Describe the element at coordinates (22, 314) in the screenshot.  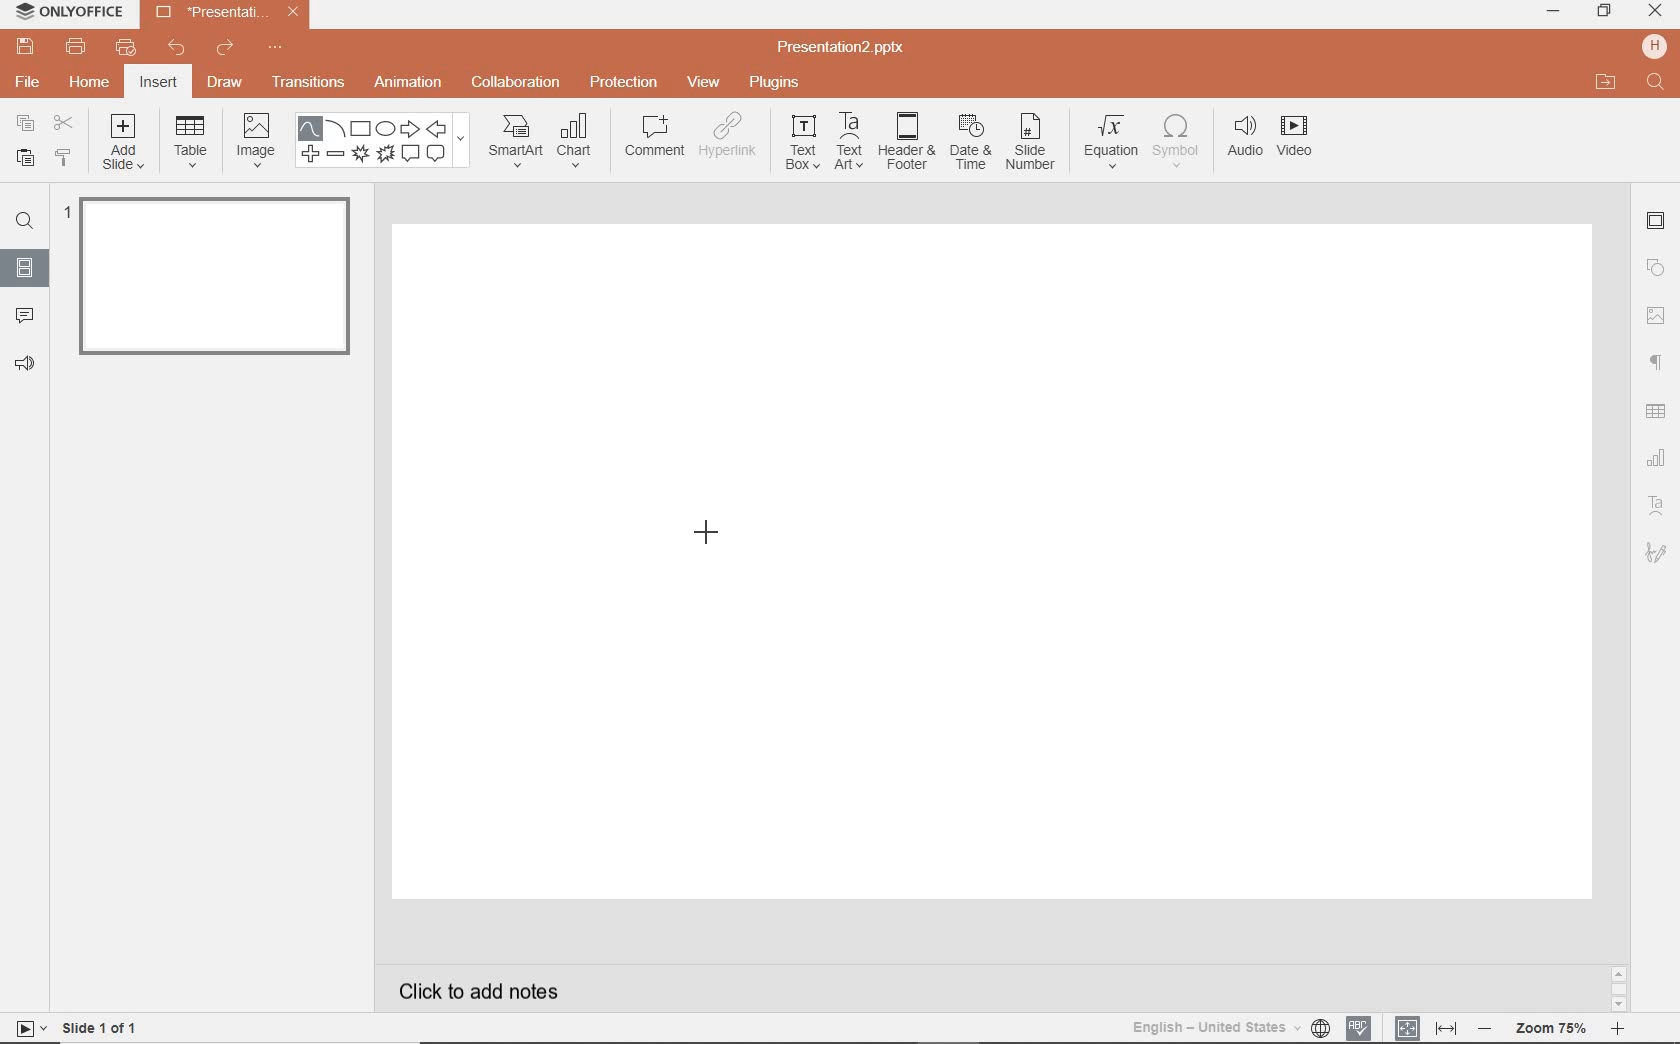
I see `COMMENTS` at that location.